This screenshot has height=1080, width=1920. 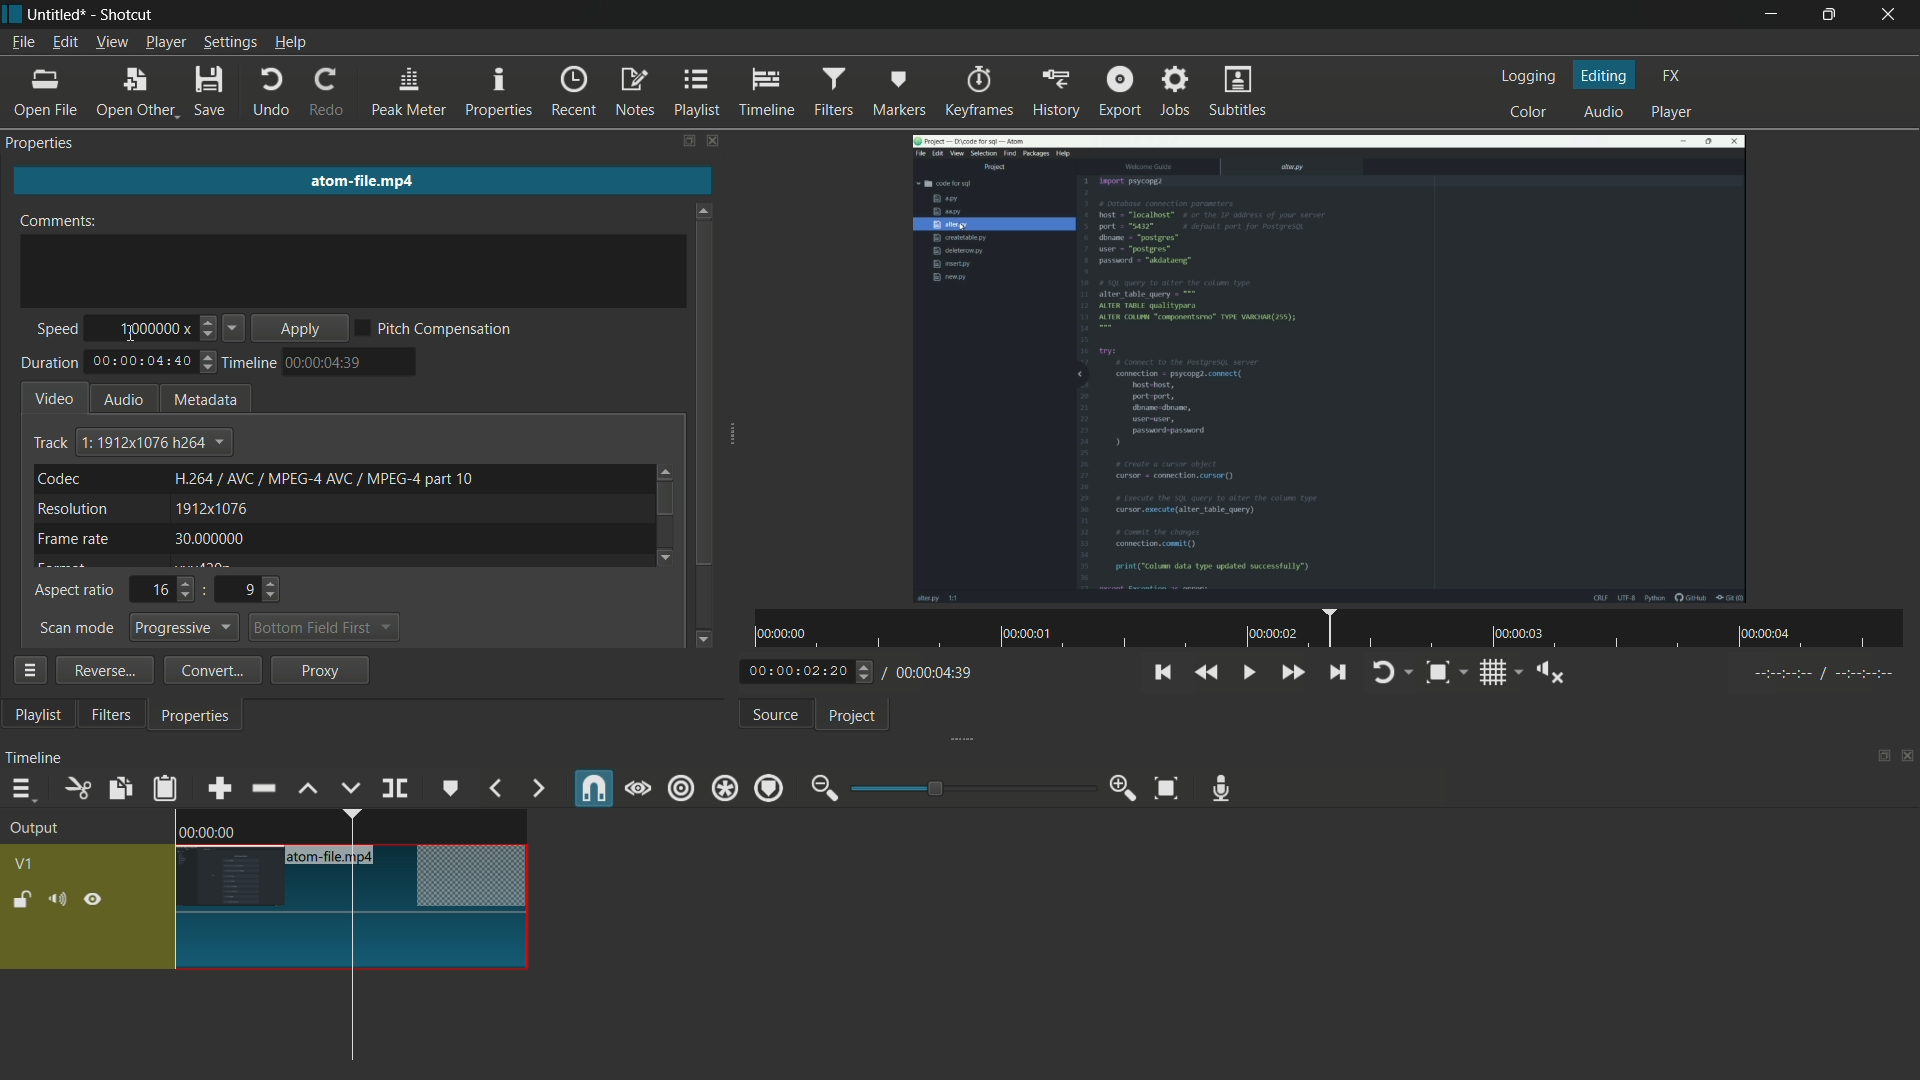 I want to click on ripple all tracks, so click(x=724, y=788).